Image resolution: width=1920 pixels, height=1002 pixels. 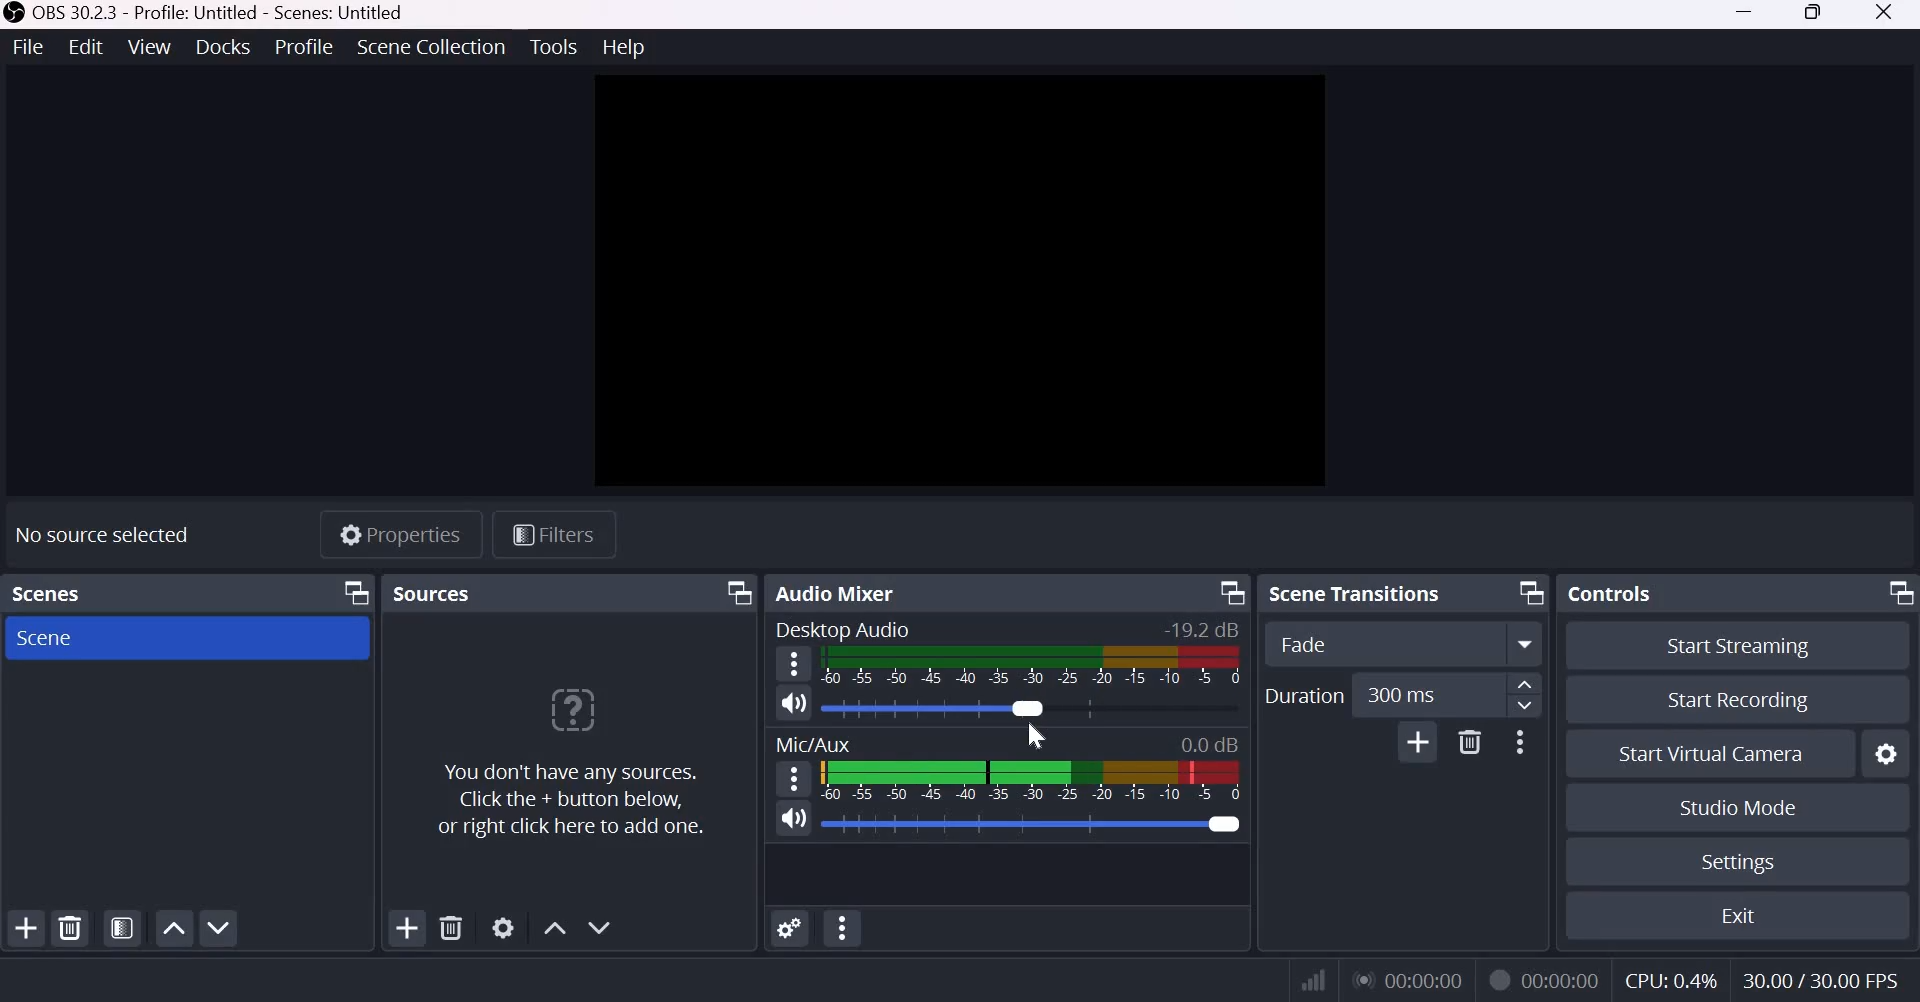 What do you see at coordinates (1887, 753) in the screenshot?
I see `Configure virtual camera` at bounding box center [1887, 753].